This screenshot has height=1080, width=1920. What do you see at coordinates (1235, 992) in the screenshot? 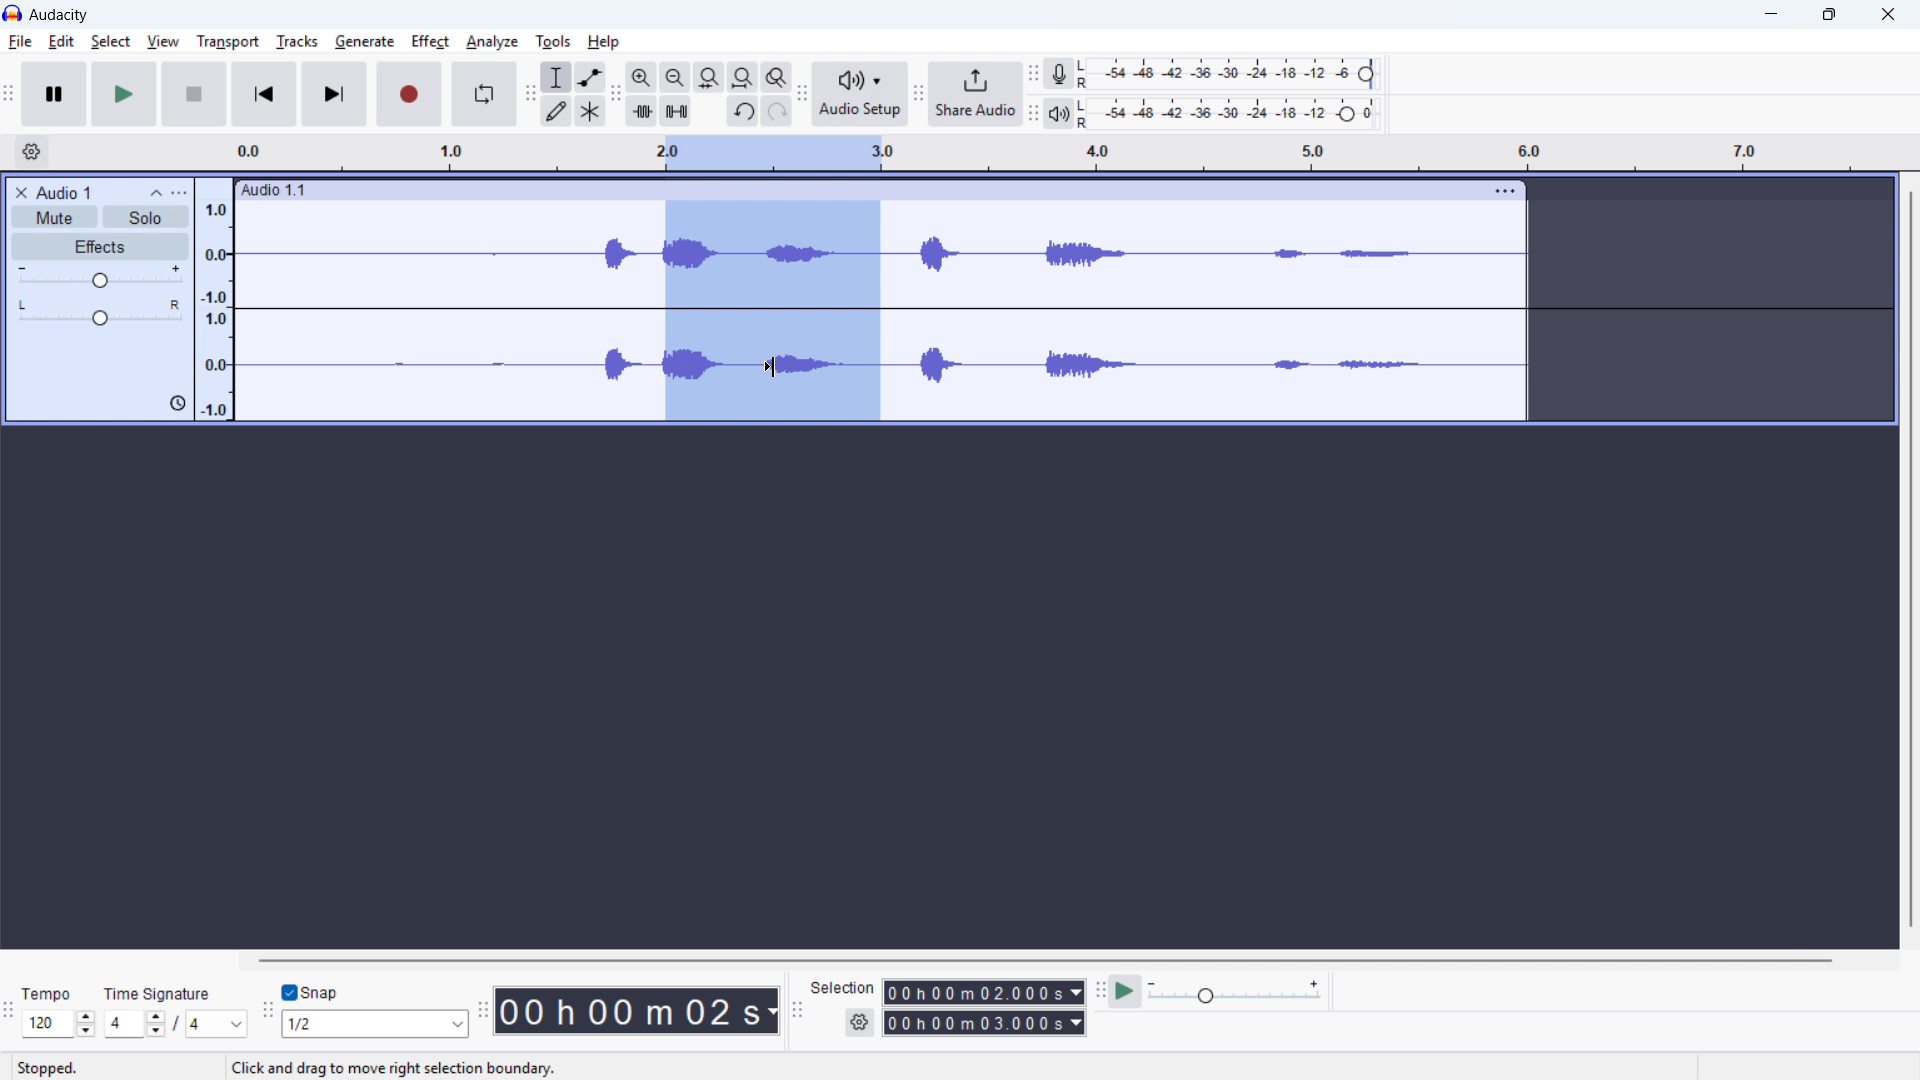
I see `playback speed` at bounding box center [1235, 992].